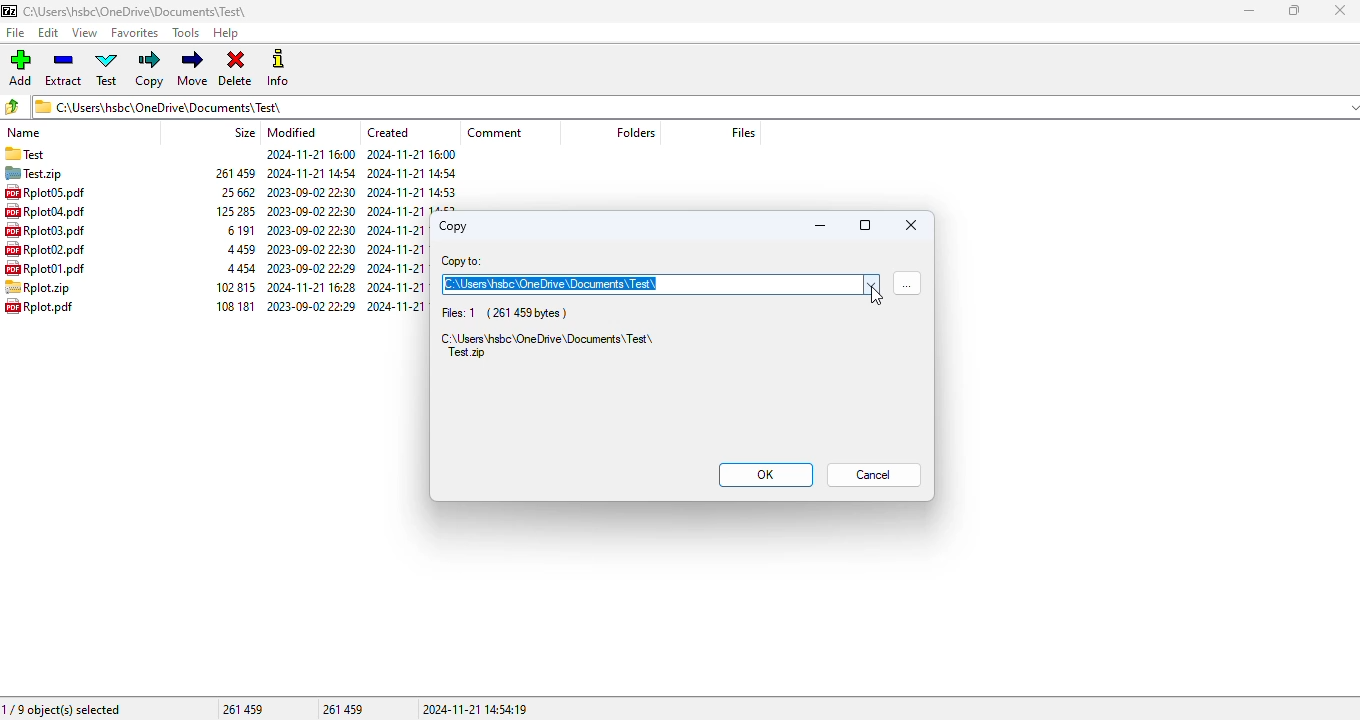 This screenshot has width=1360, height=720. What do you see at coordinates (241, 268) in the screenshot?
I see `size` at bounding box center [241, 268].